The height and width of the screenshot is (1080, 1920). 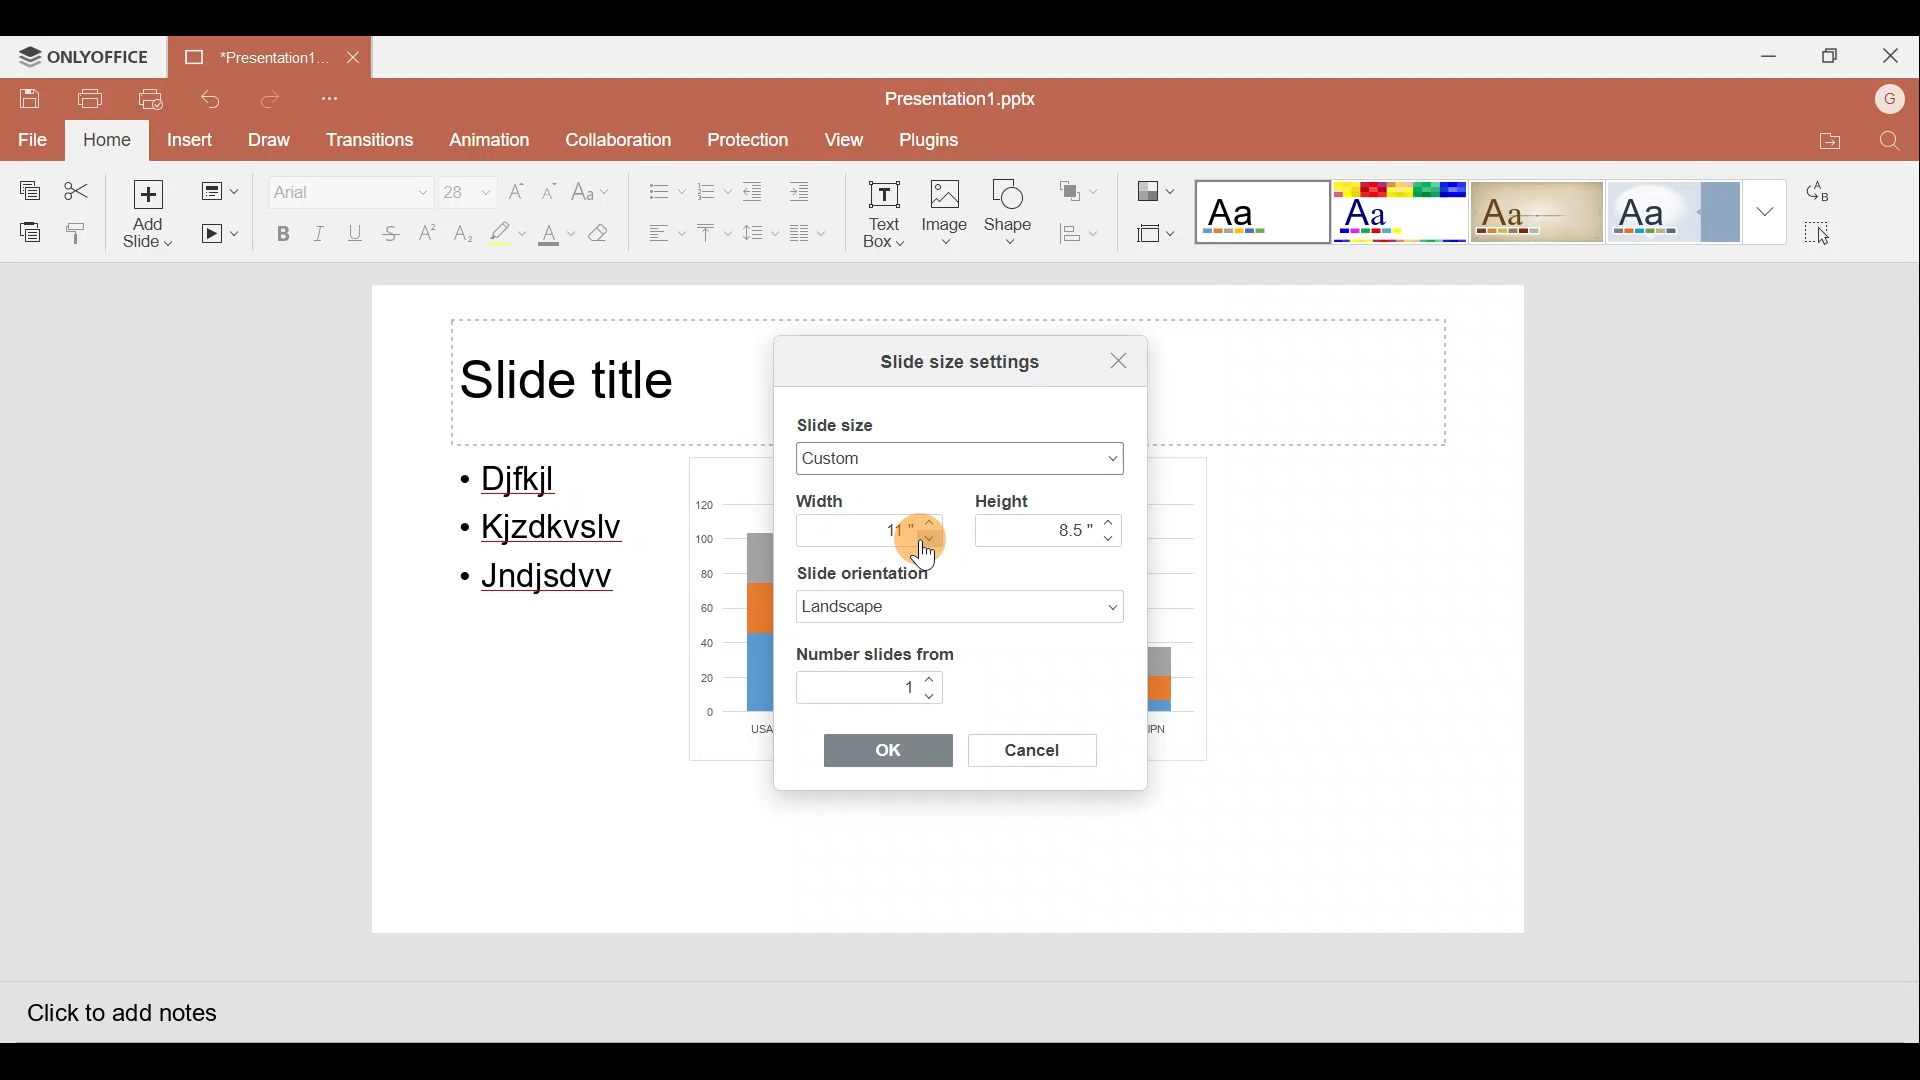 What do you see at coordinates (812, 192) in the screenshot?
I see `Increase indent` at bounding box center [812, 192].